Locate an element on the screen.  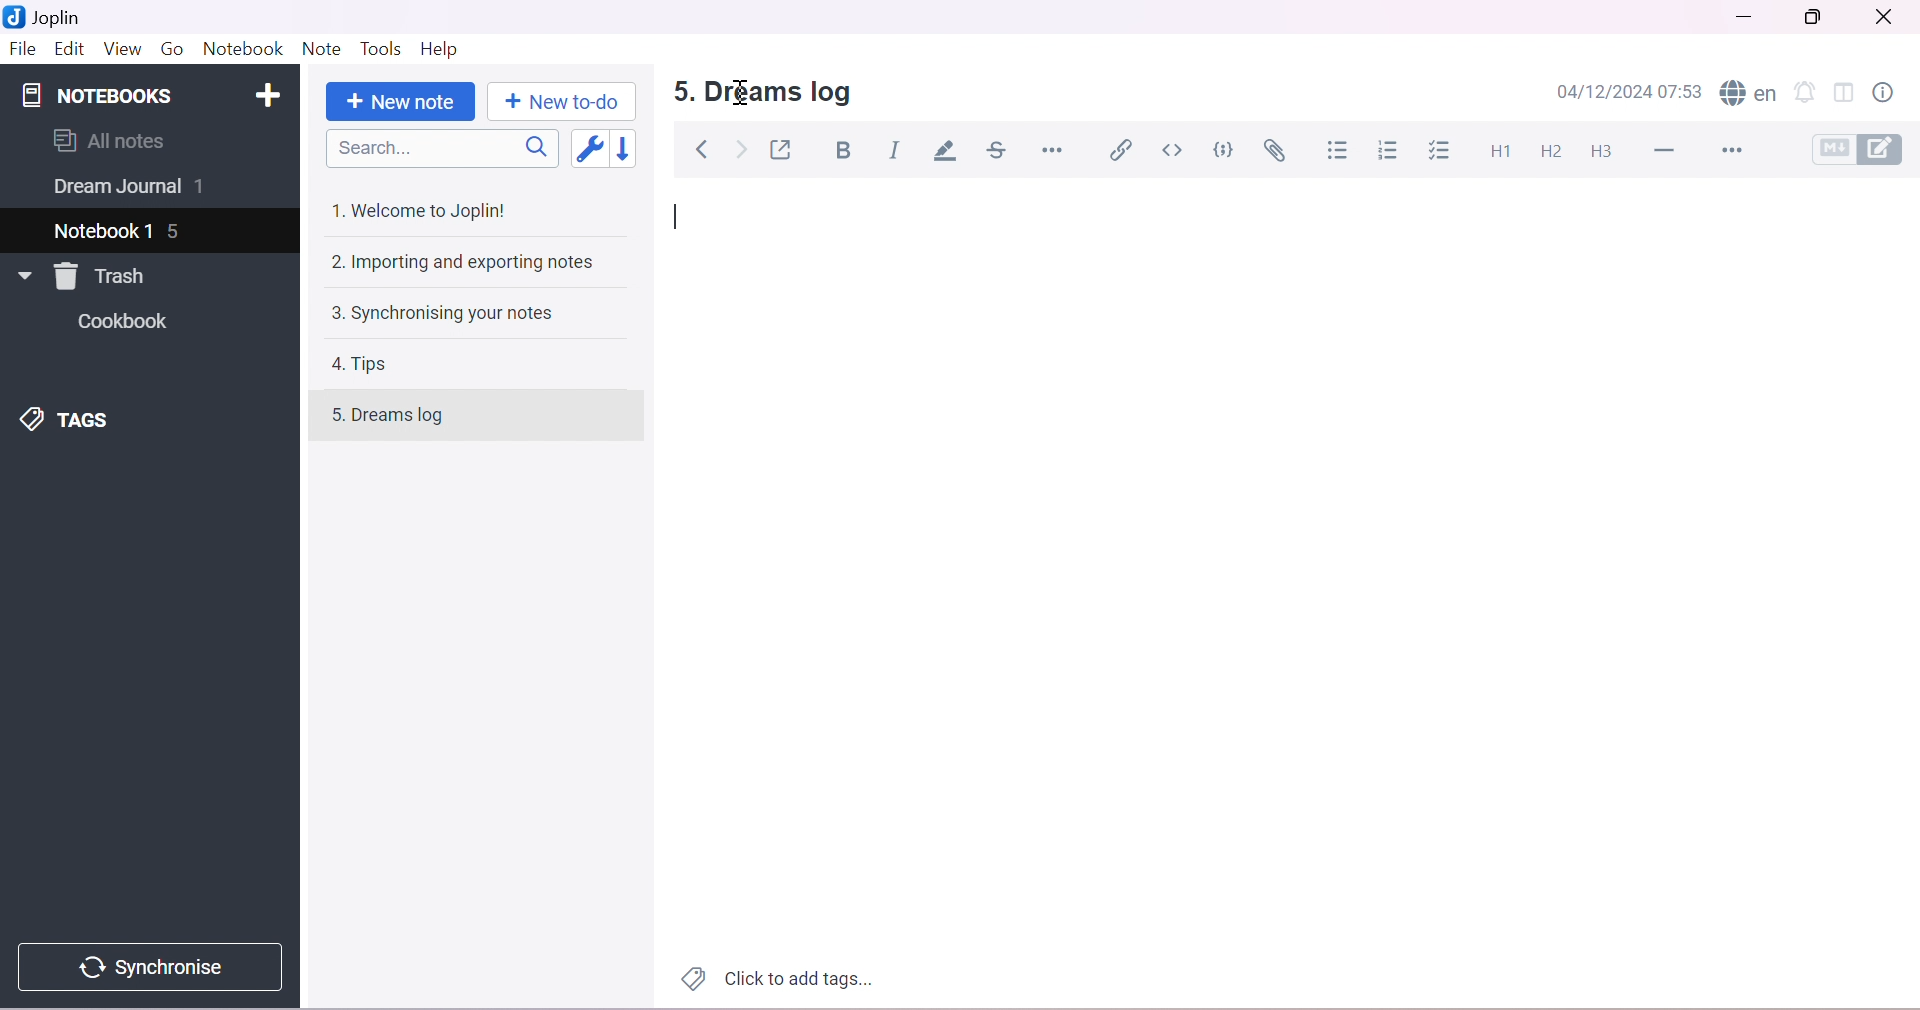
Add notebook is located at coordinates (273, 92).